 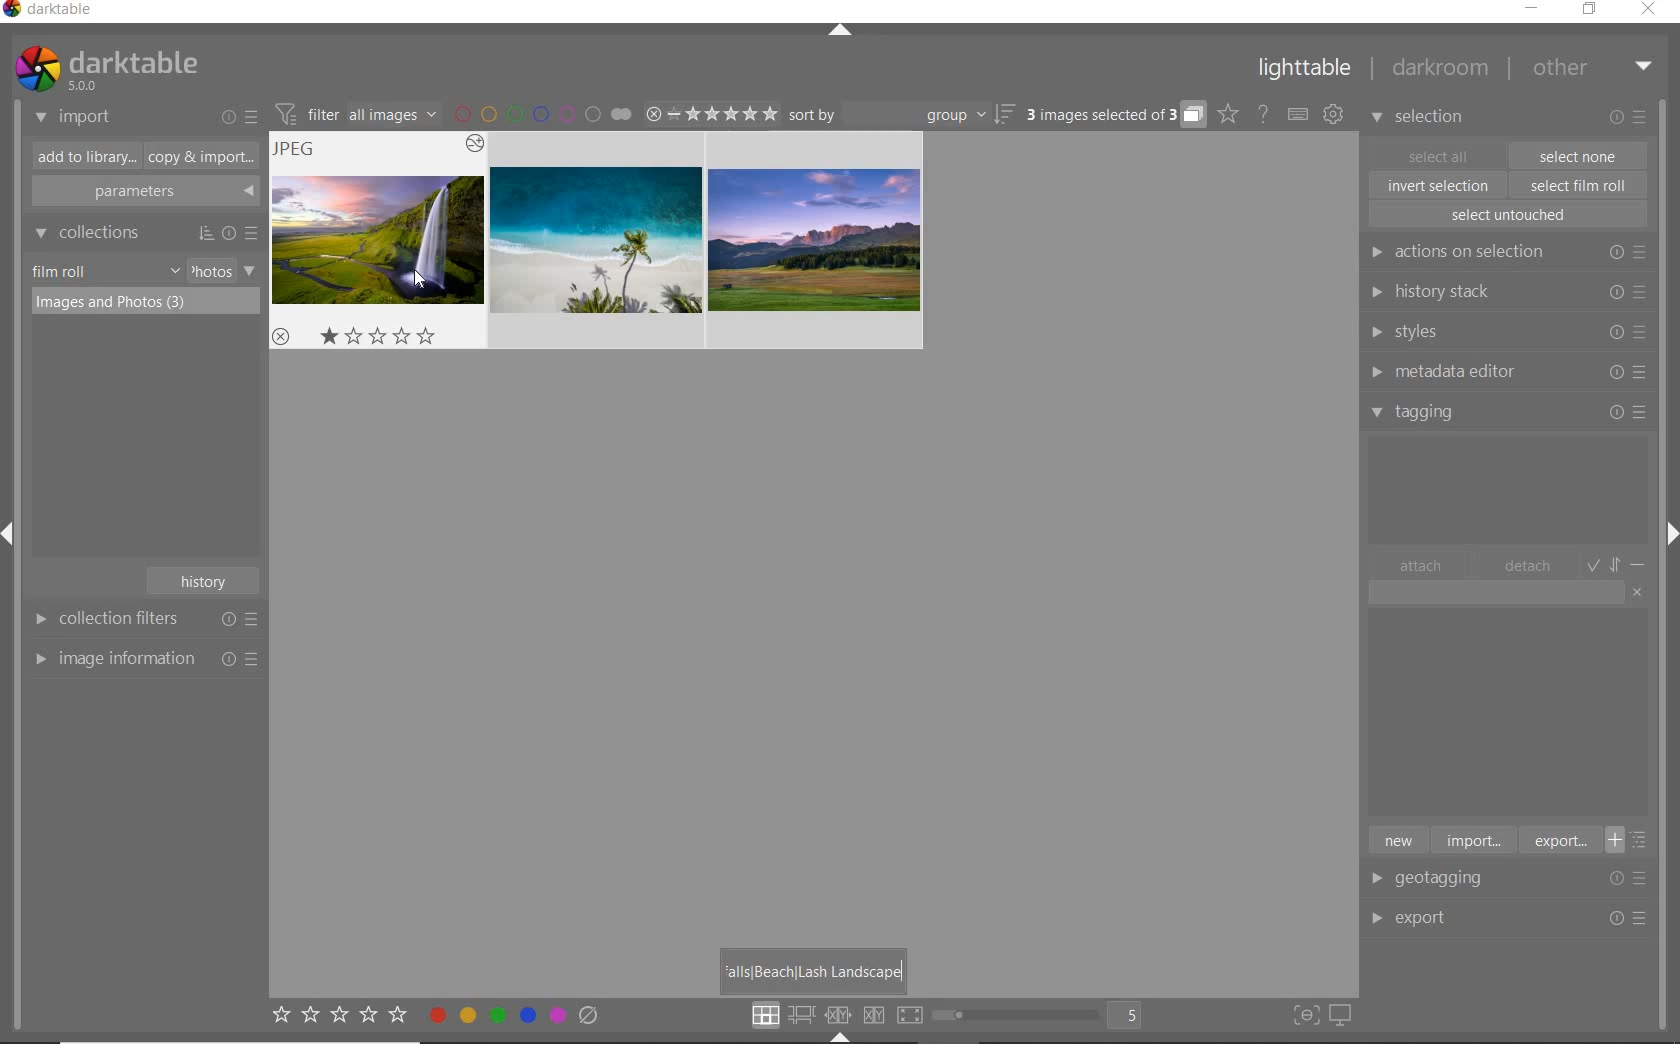 What do you see at coordinates (81, 157) in the screenshot?
I see `add to library` at bounding box center [81, 157].